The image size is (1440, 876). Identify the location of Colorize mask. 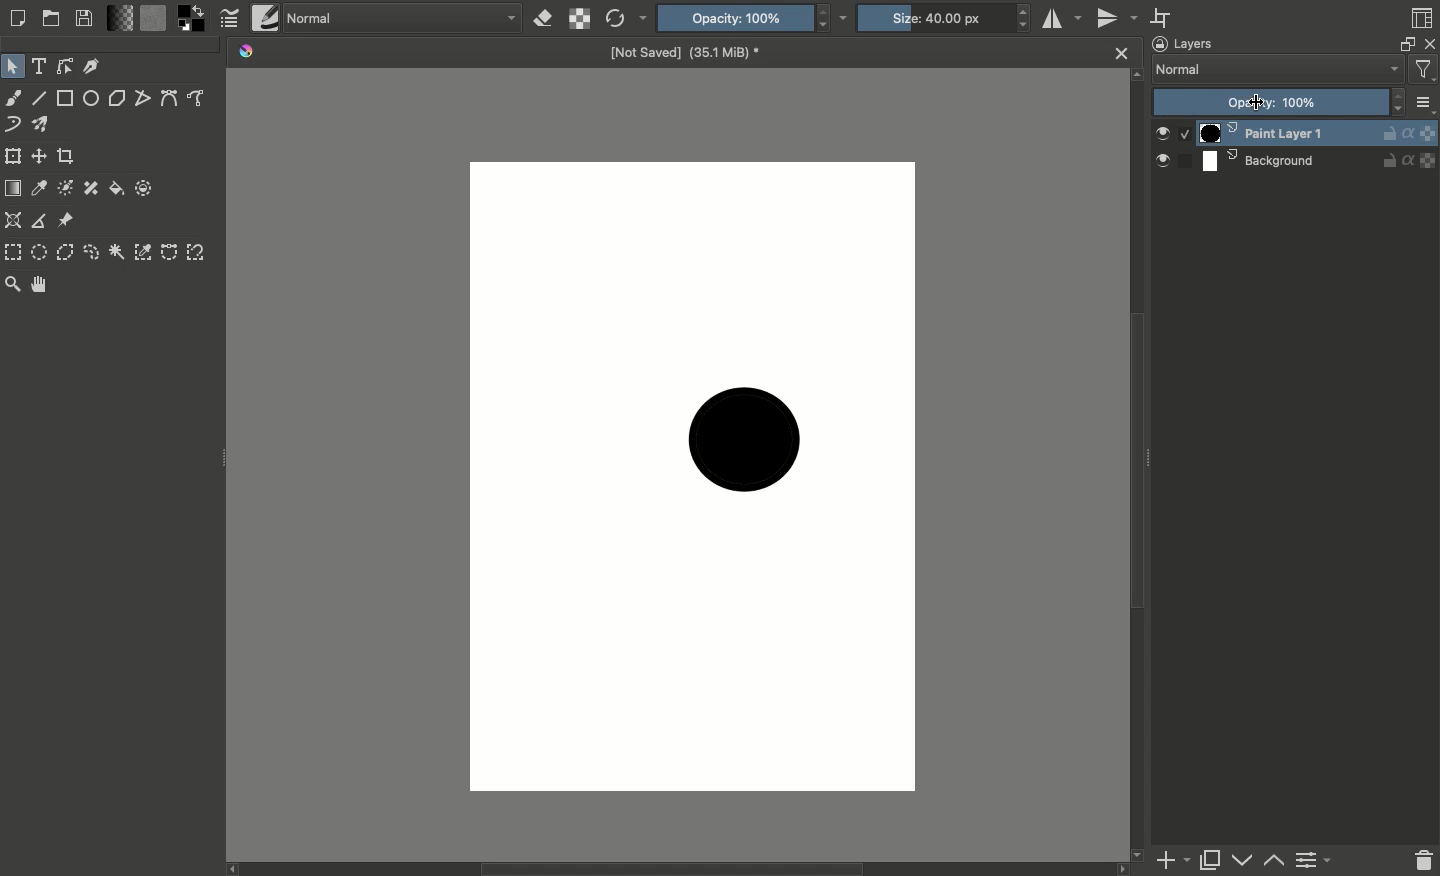
(66, 188).